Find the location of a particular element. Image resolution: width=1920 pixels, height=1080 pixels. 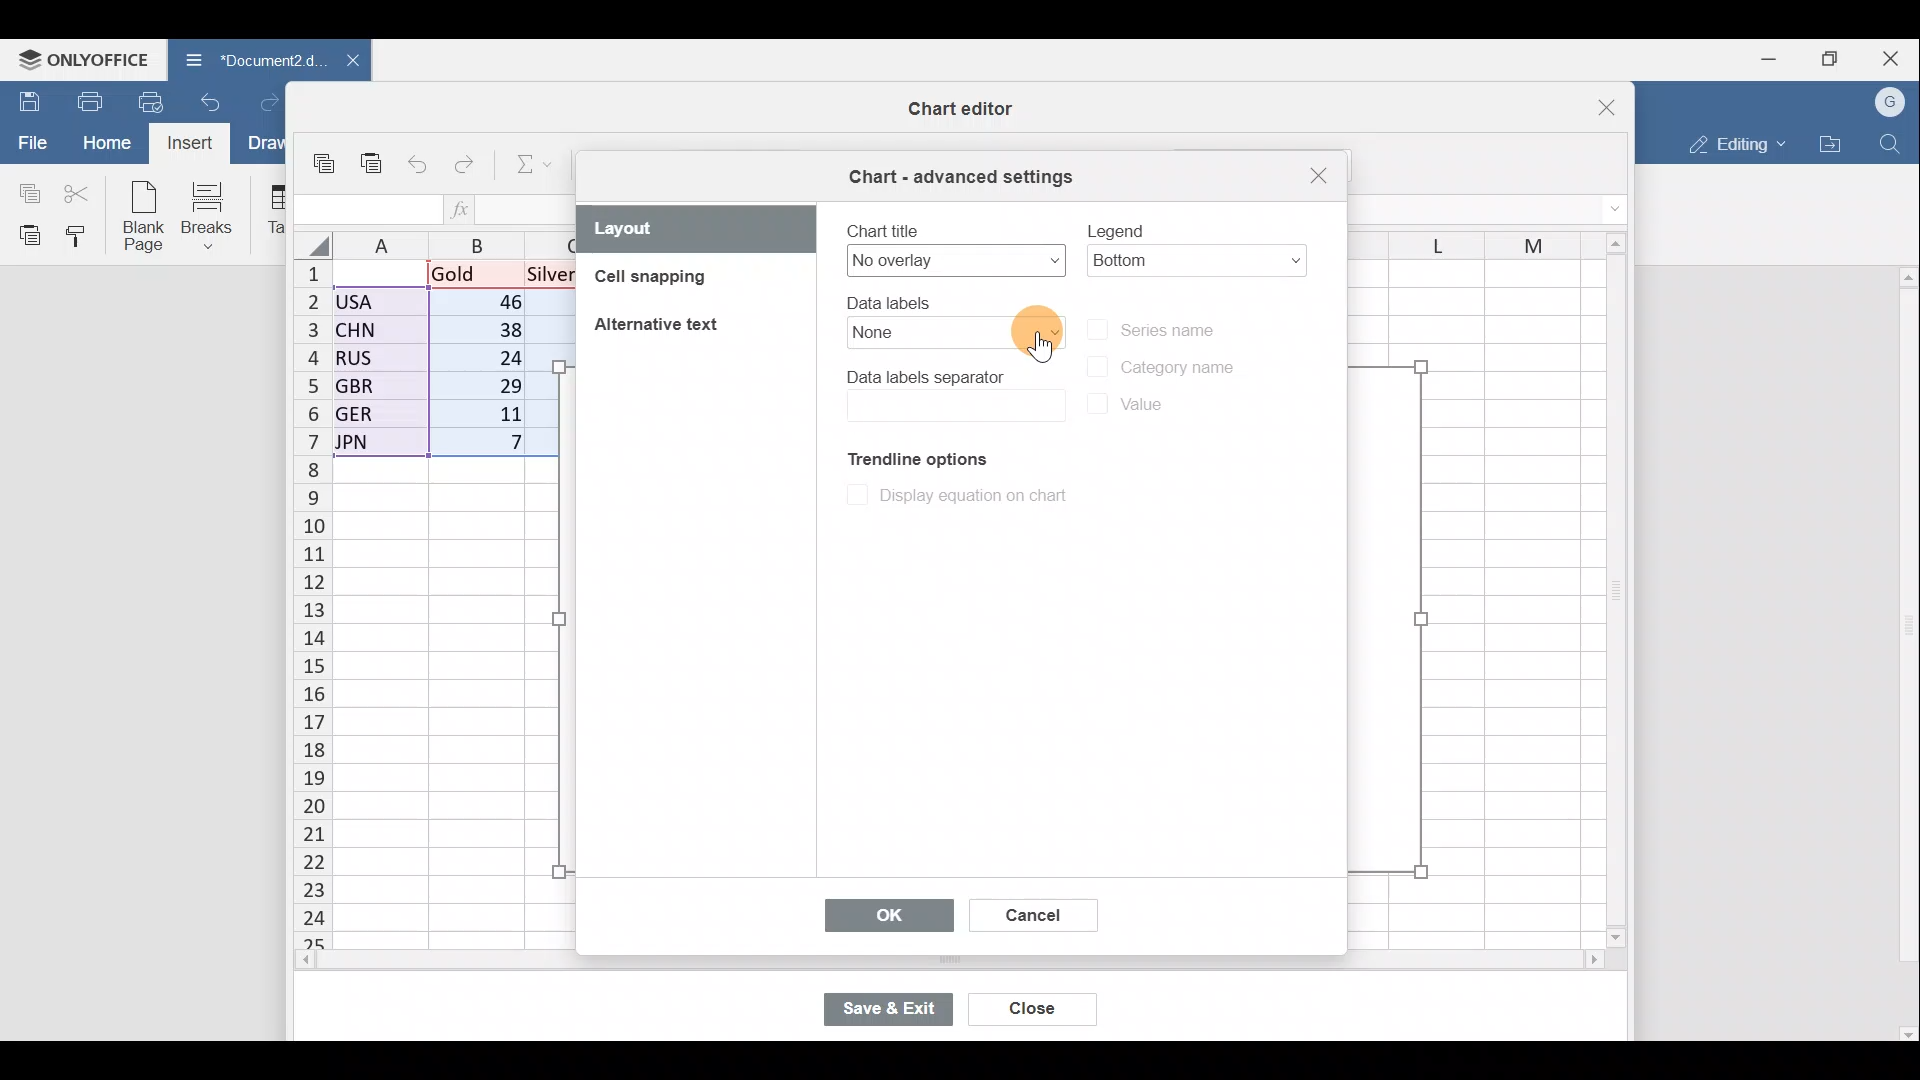

Account name is located at coordinates (1891, 103).